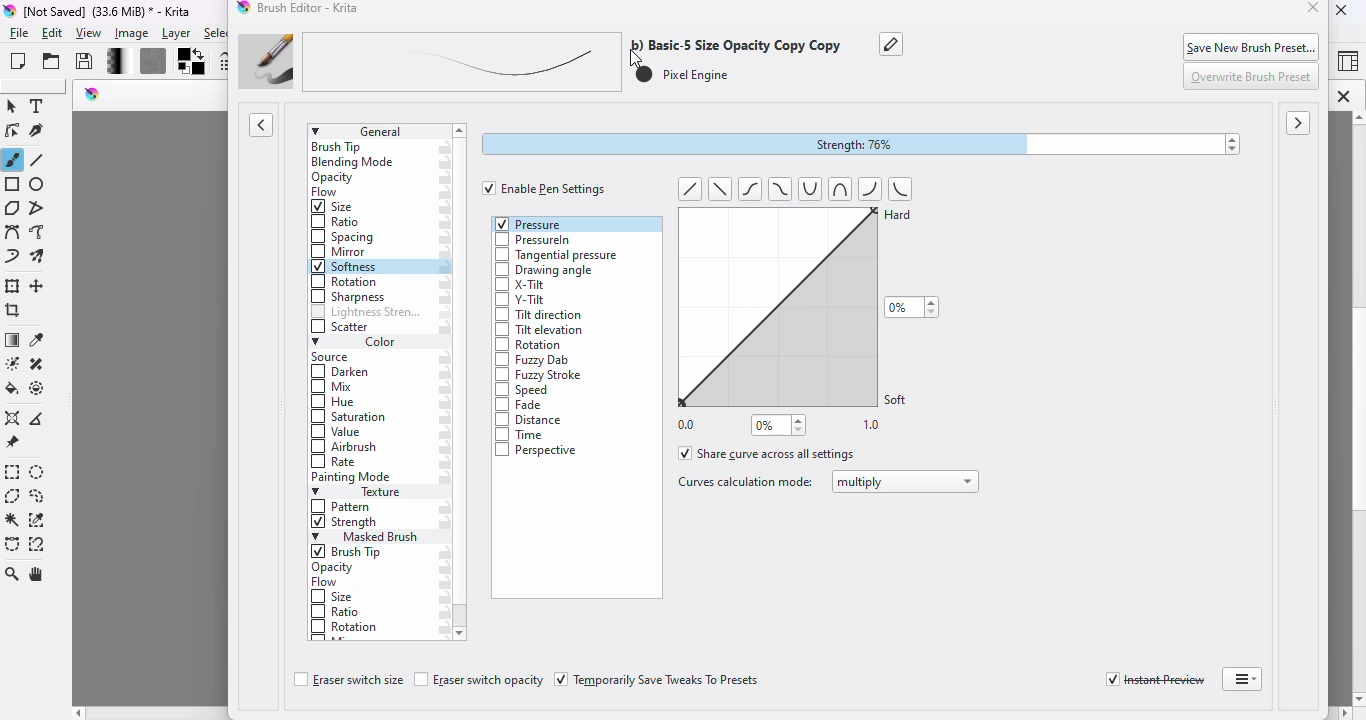 The image size is (1366, 720). Describe the element at coordinates (38, 388) in the screenshot. I see `enclose and fill tool` at that location.